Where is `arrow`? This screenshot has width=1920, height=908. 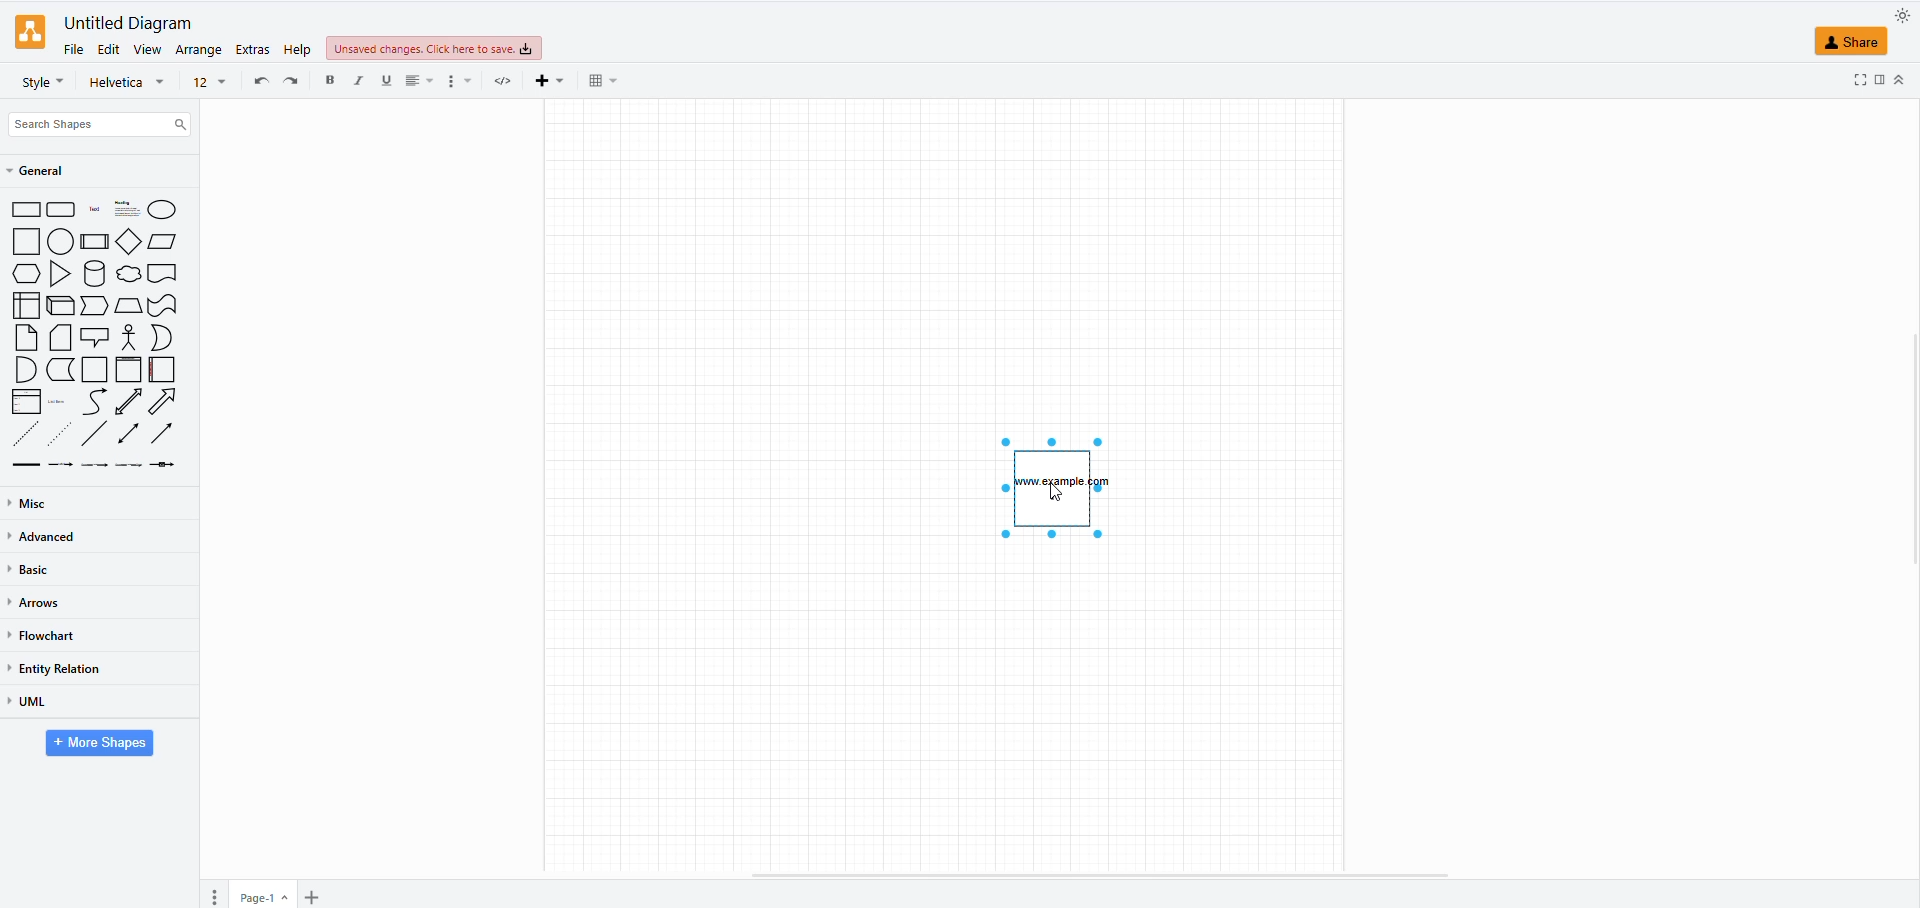 arrow is located at coordinates (167, 402).